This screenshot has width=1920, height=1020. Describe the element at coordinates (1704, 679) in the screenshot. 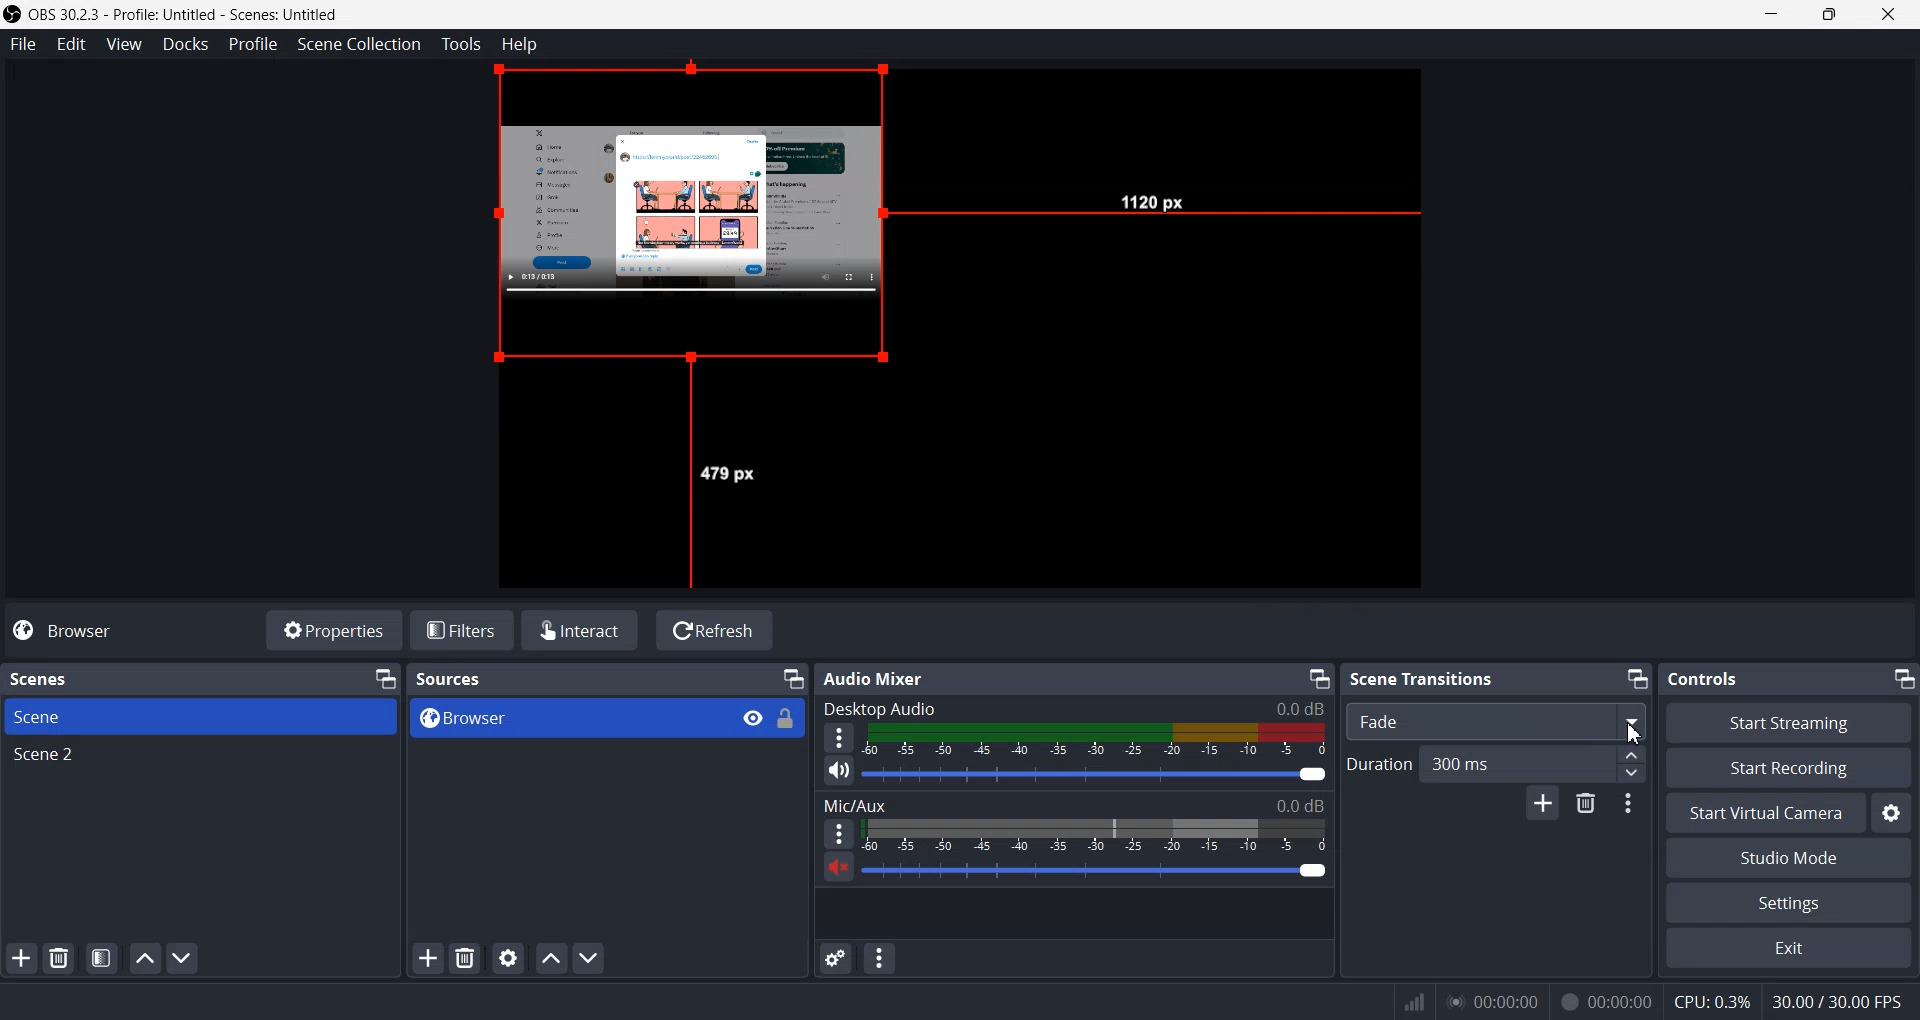

I see `Text` at that location.